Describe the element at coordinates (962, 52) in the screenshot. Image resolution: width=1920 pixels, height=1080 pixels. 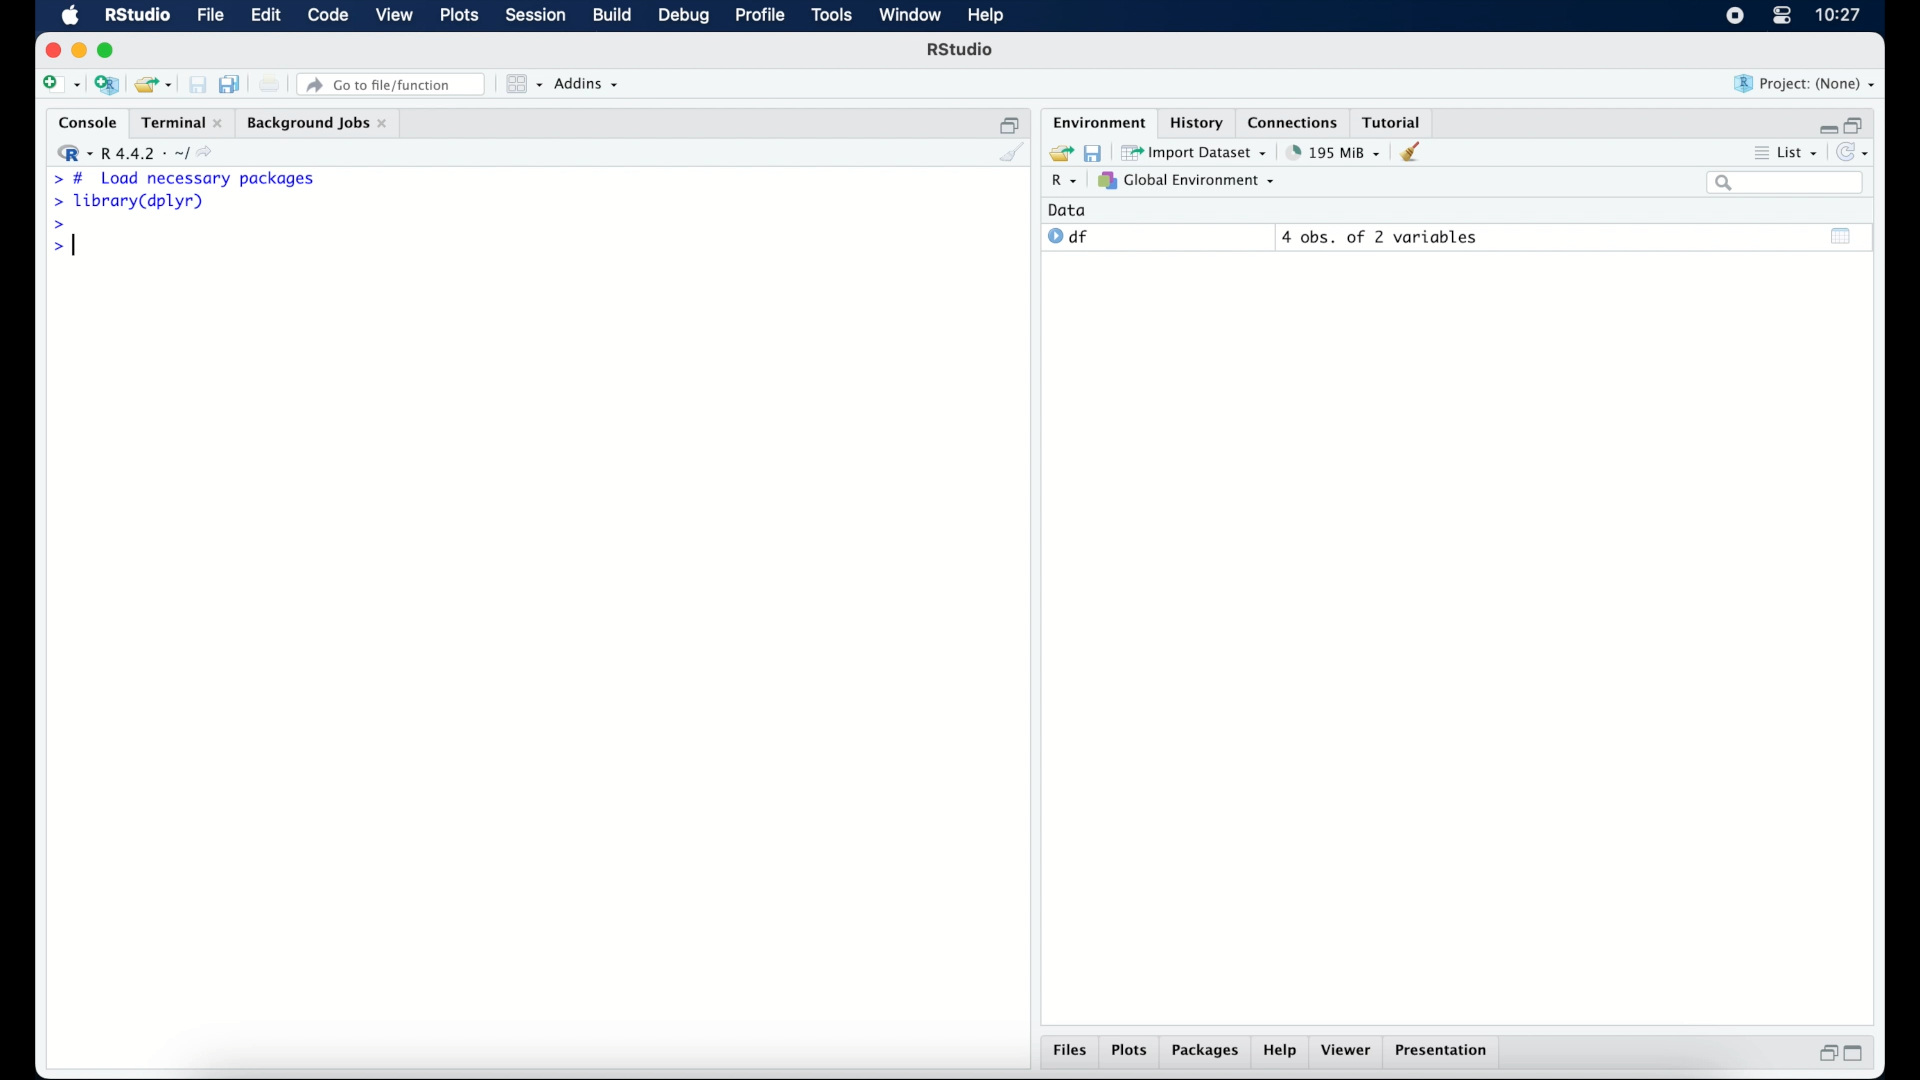
I see `R Studio` at that location.